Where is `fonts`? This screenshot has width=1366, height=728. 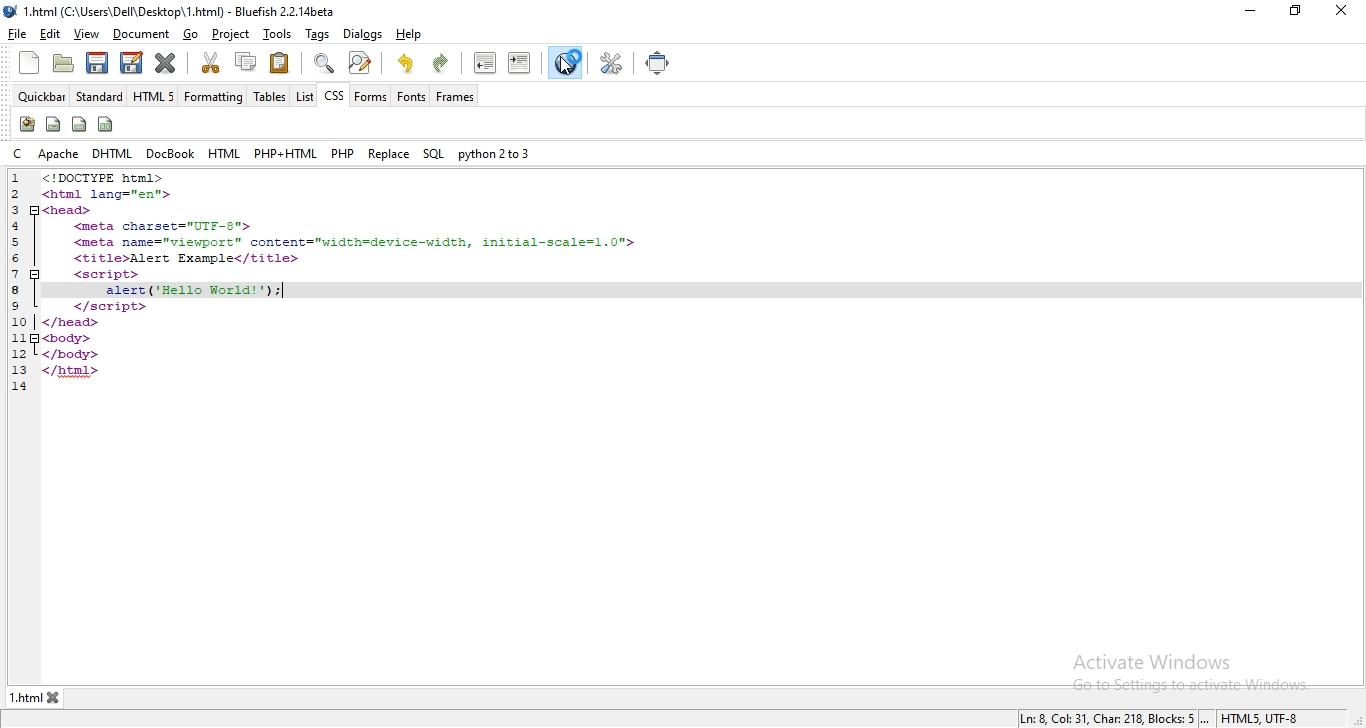
fonts is located at coordinates (409, 97).